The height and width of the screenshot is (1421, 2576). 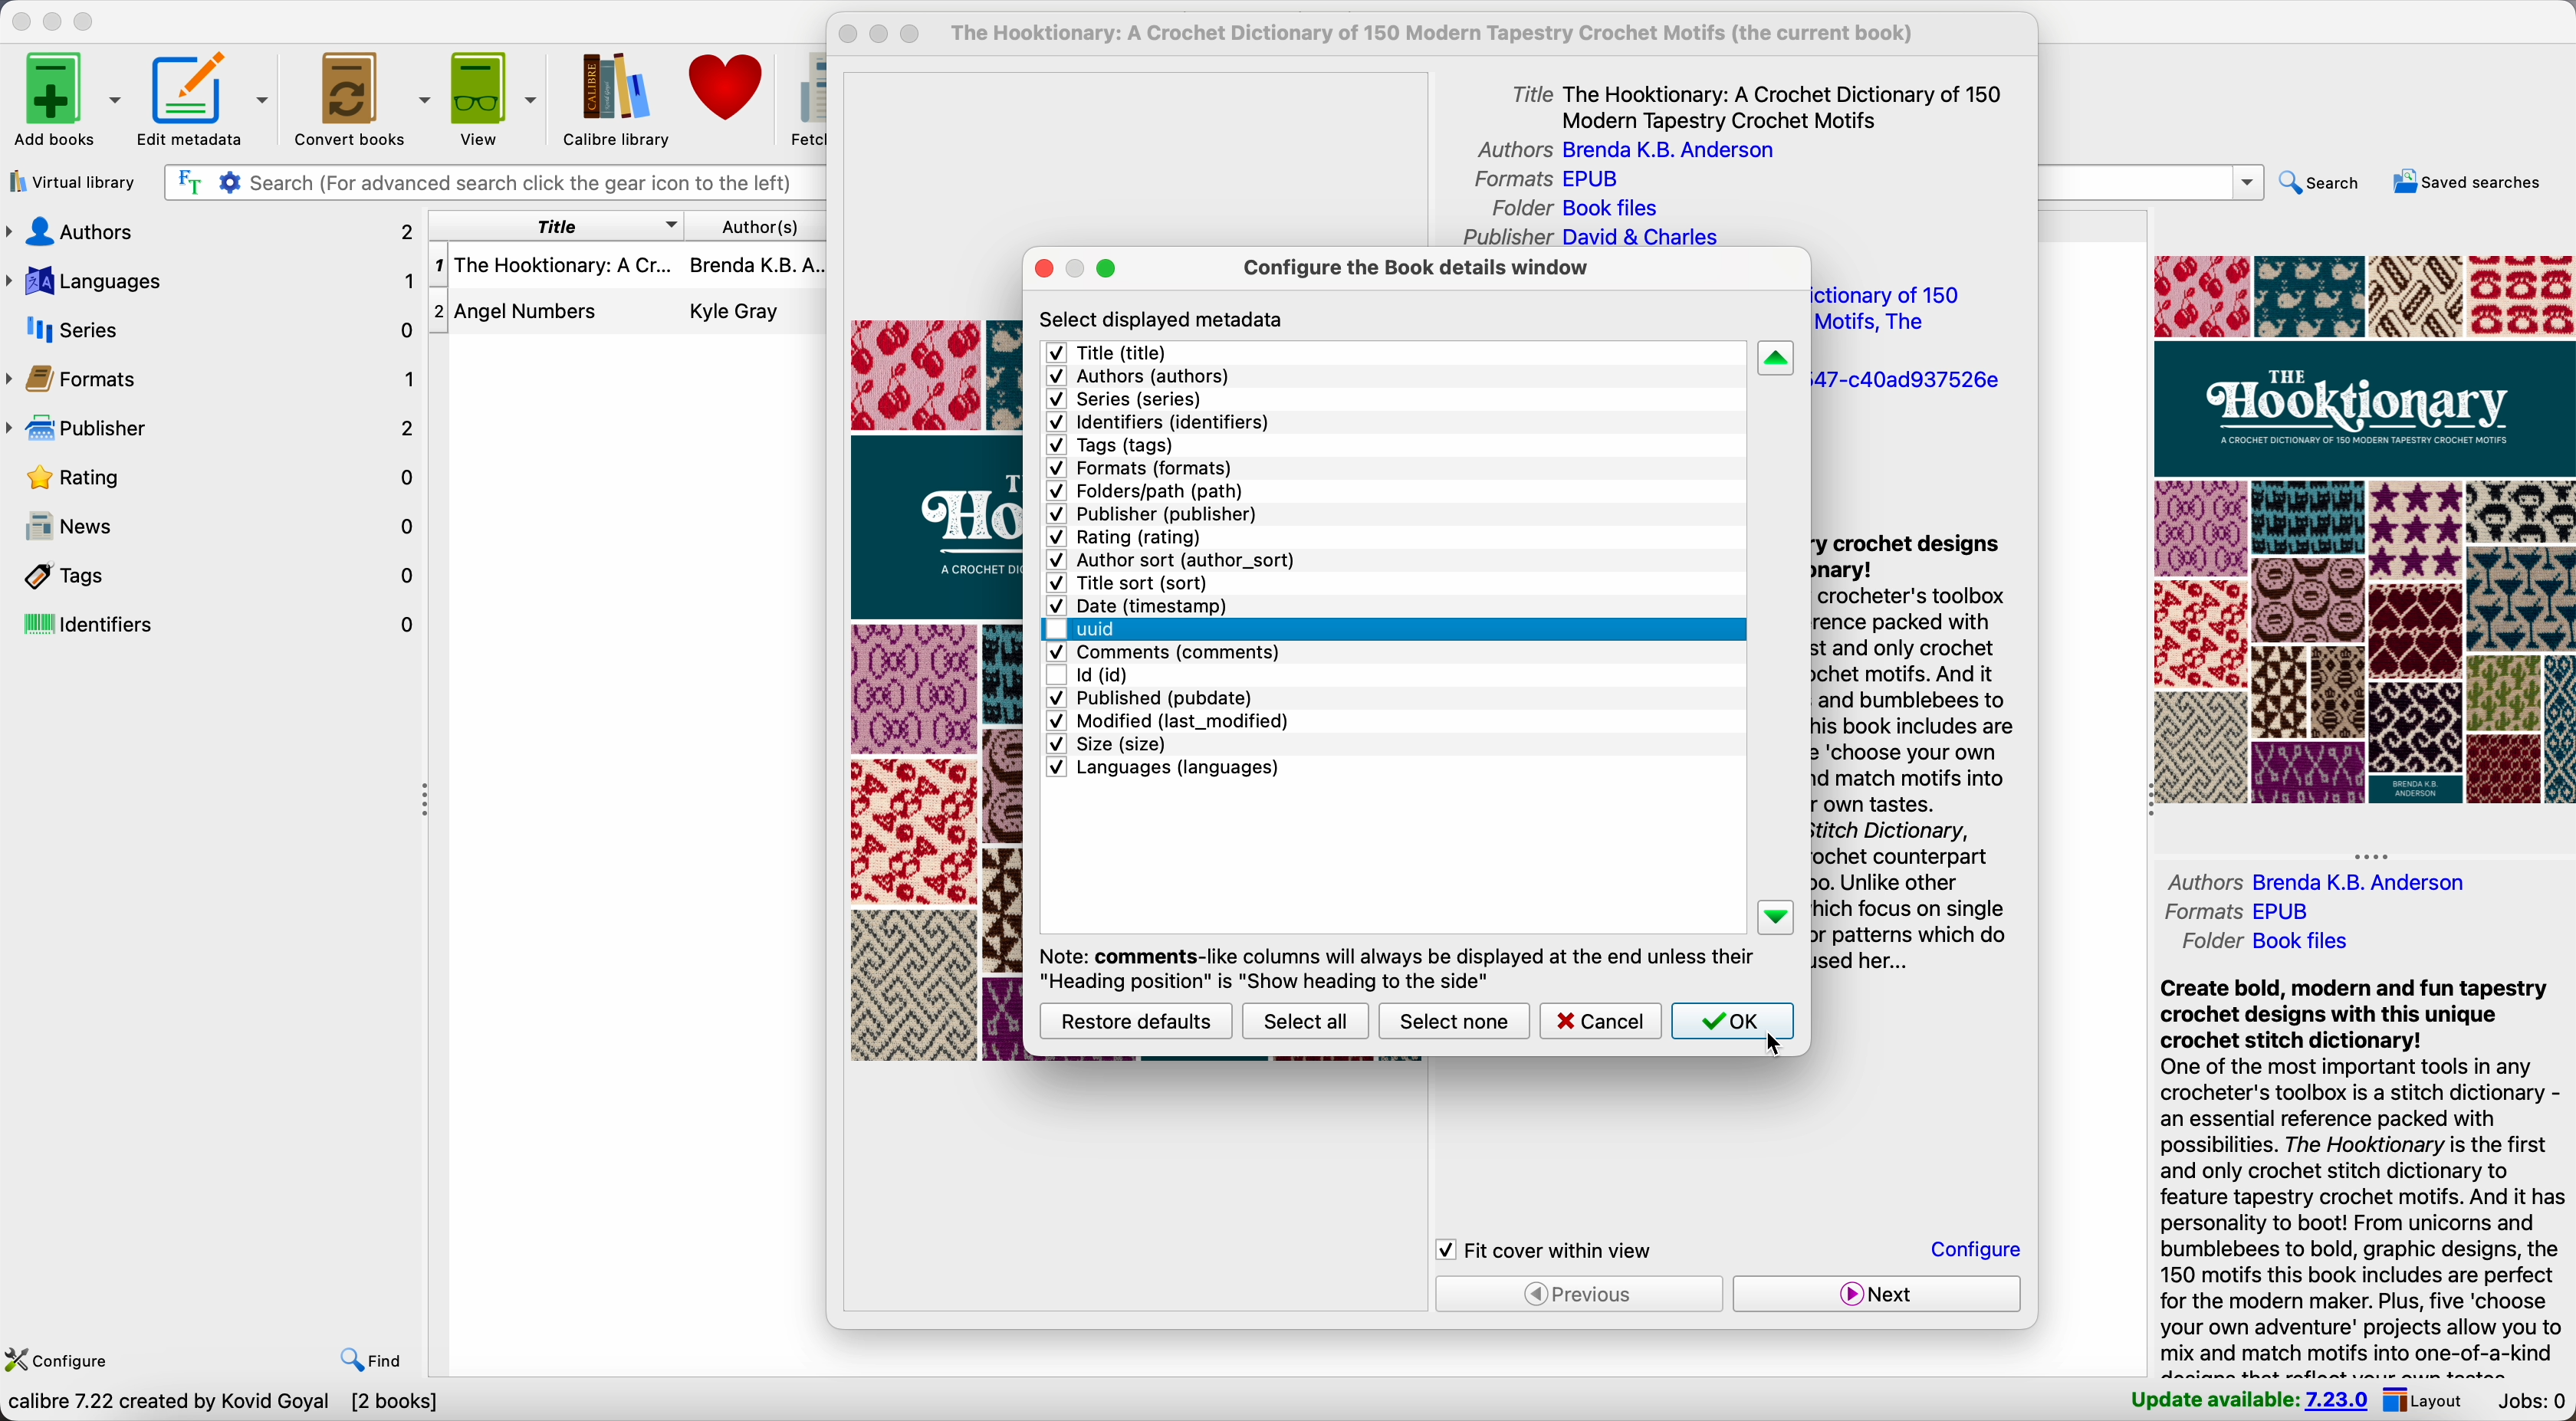 What do you see at coordinates (1776, 359) in the screenshot?
I see `up` at bounding box center [1776, 359].